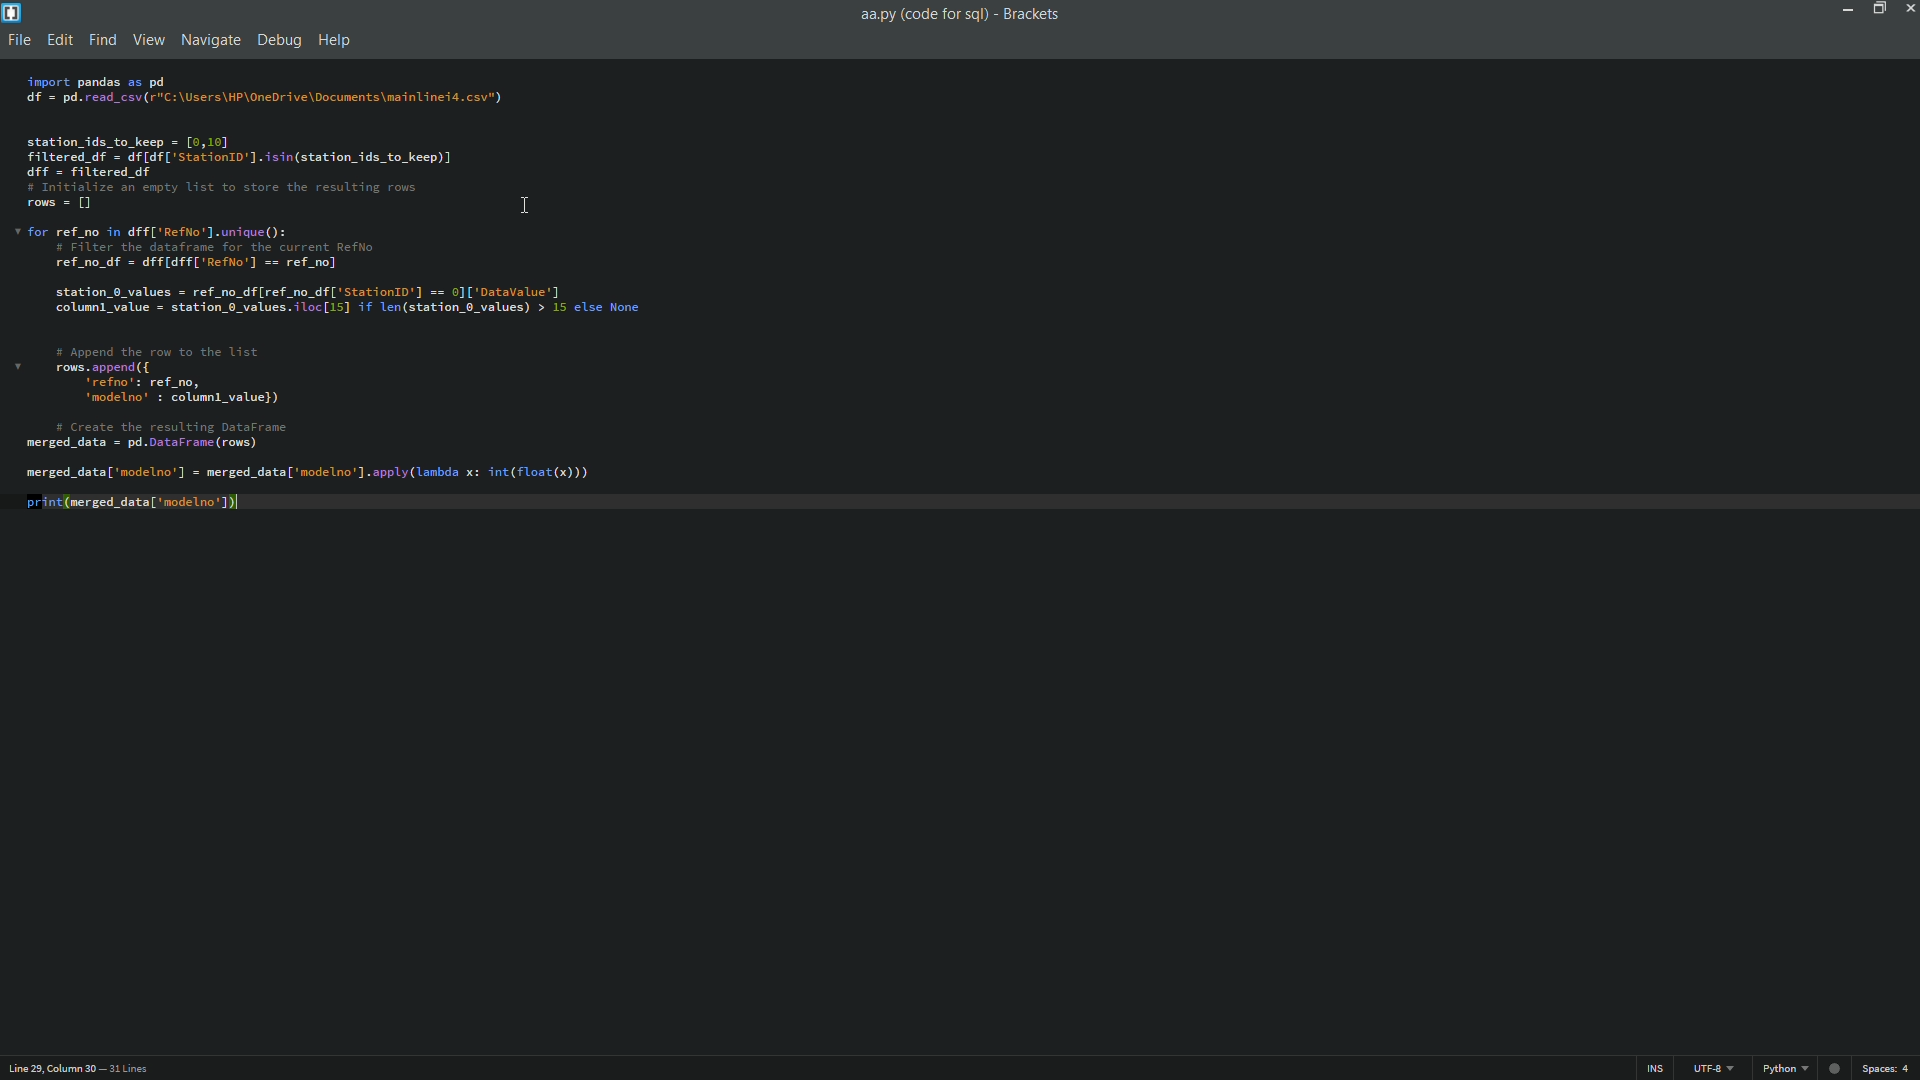 This screenshot has width=1920, height=1080. Describe the element at coordinates (525, 208) in the screenshot. I see `Text cursor` at that location.